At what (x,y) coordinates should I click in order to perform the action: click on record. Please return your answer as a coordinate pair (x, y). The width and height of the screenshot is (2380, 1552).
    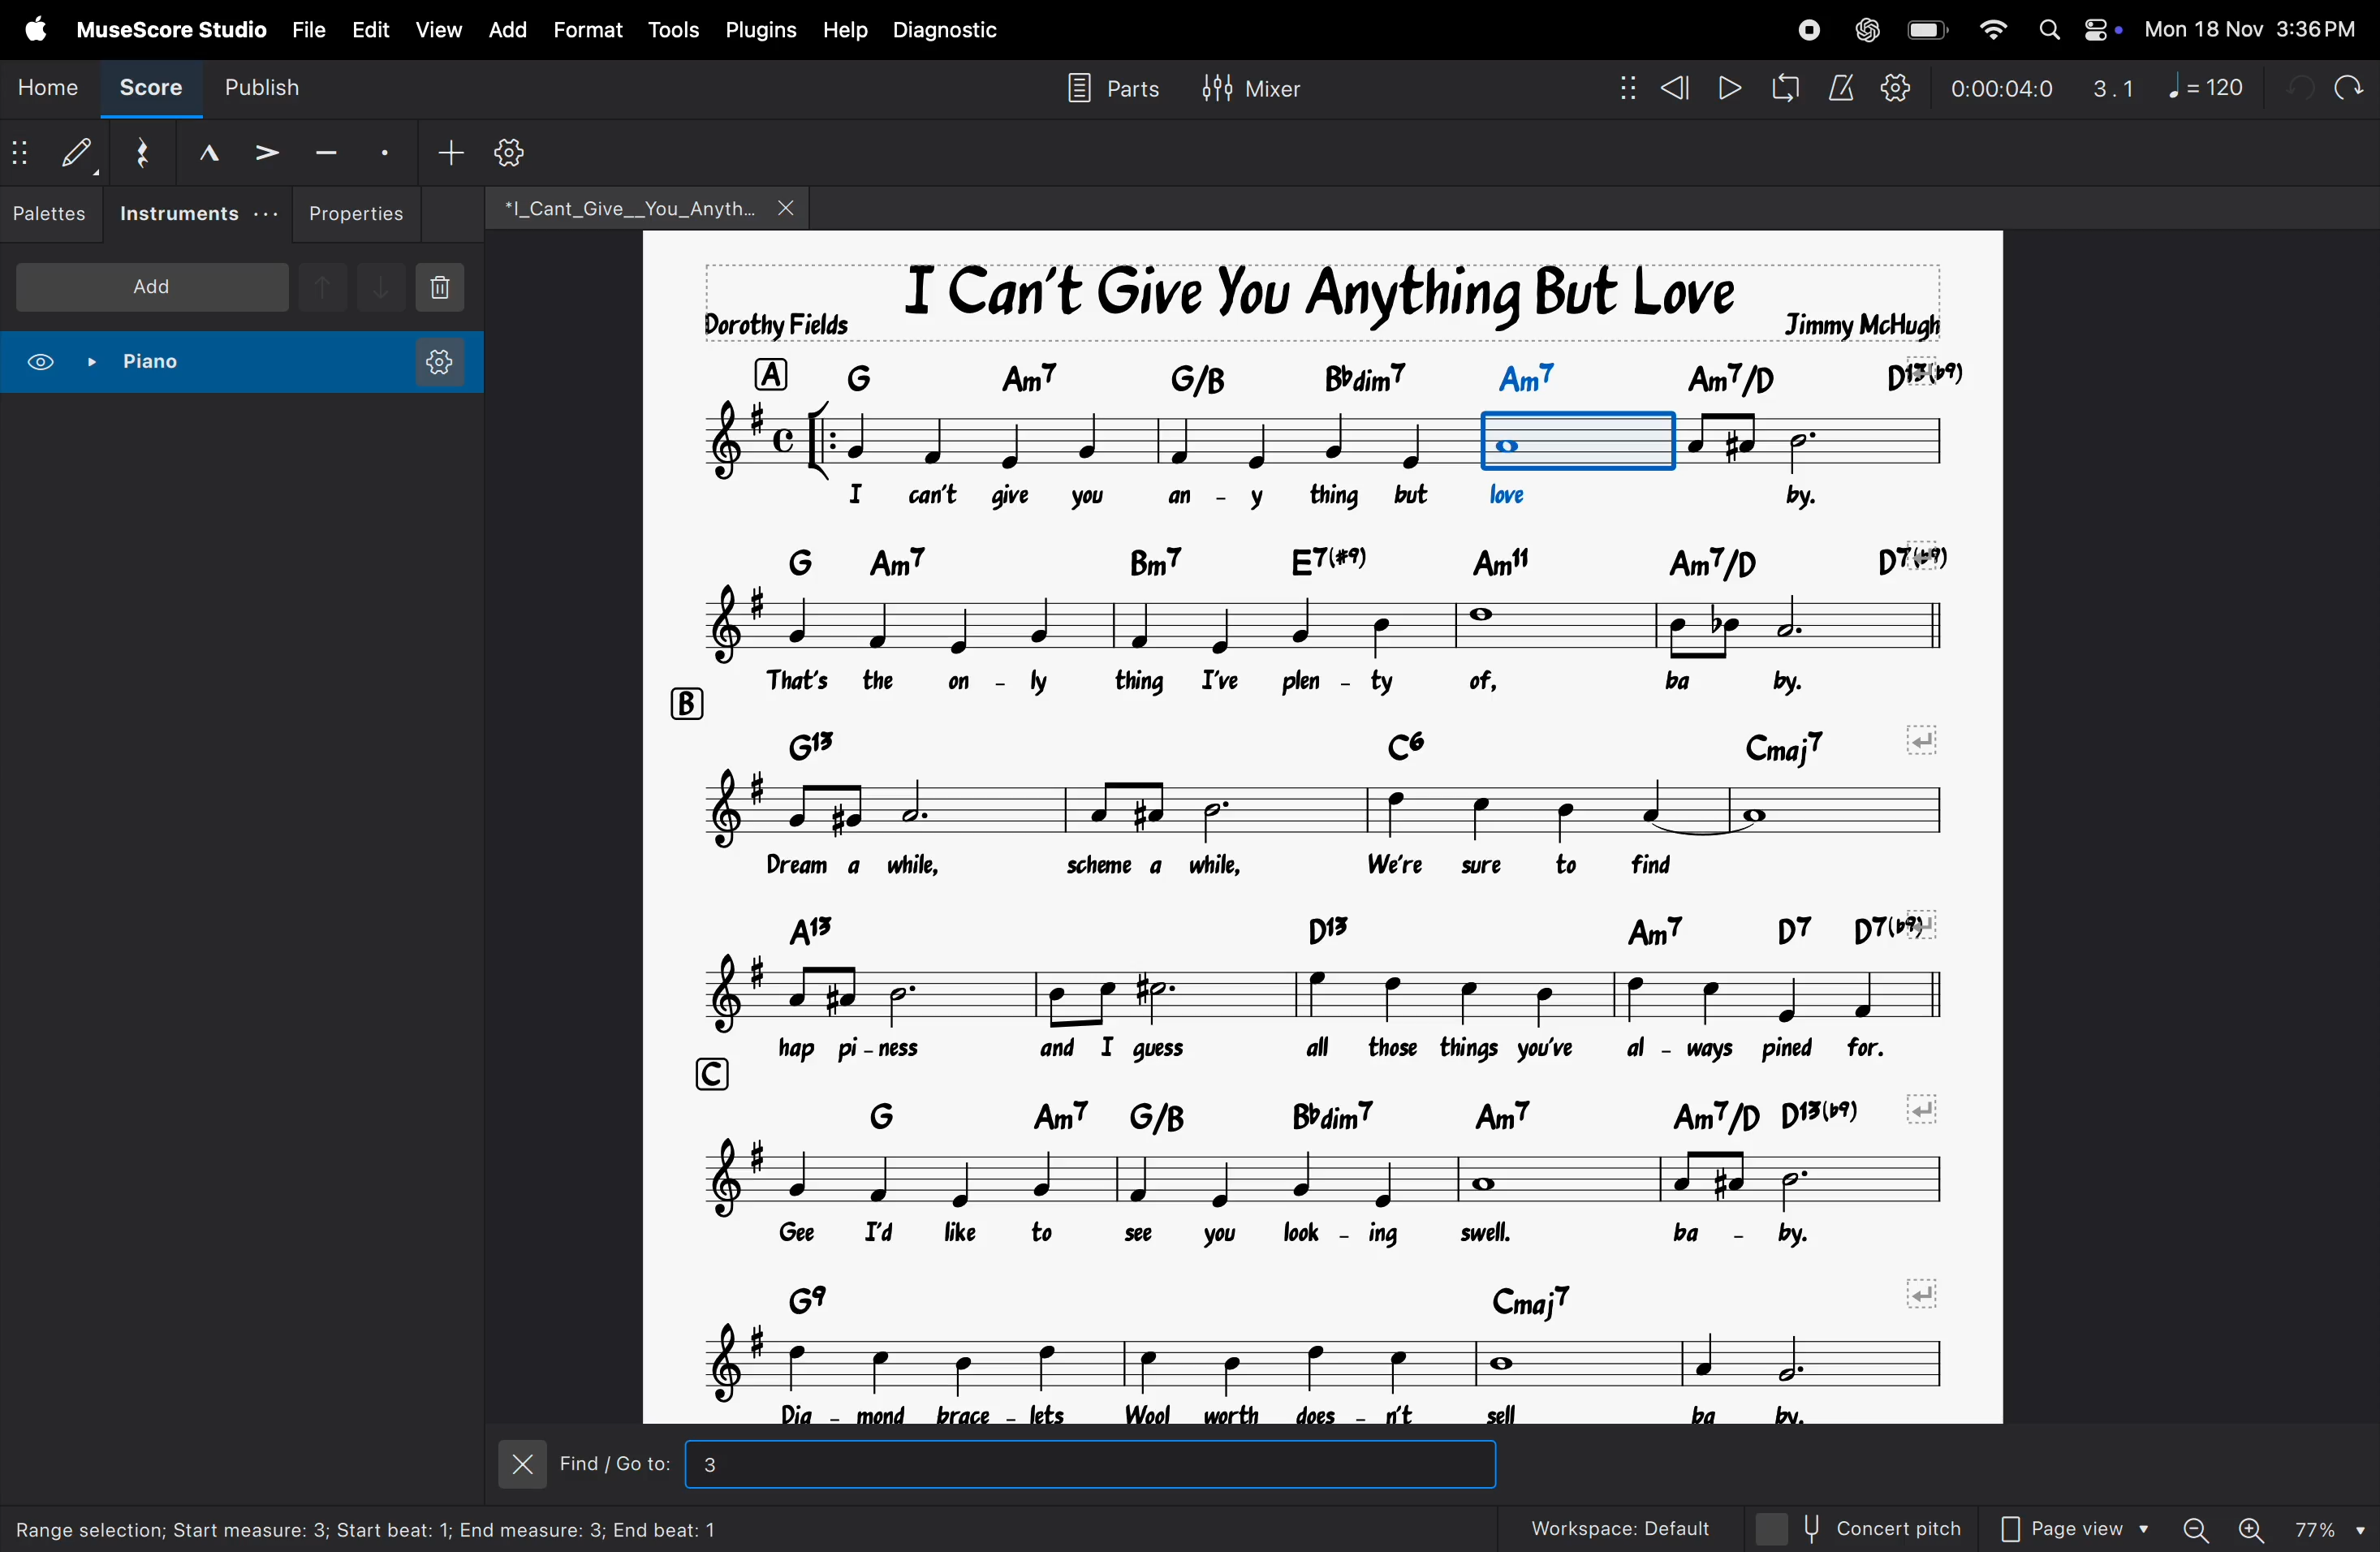
    Looking at the image, I should click on (1808, 29).